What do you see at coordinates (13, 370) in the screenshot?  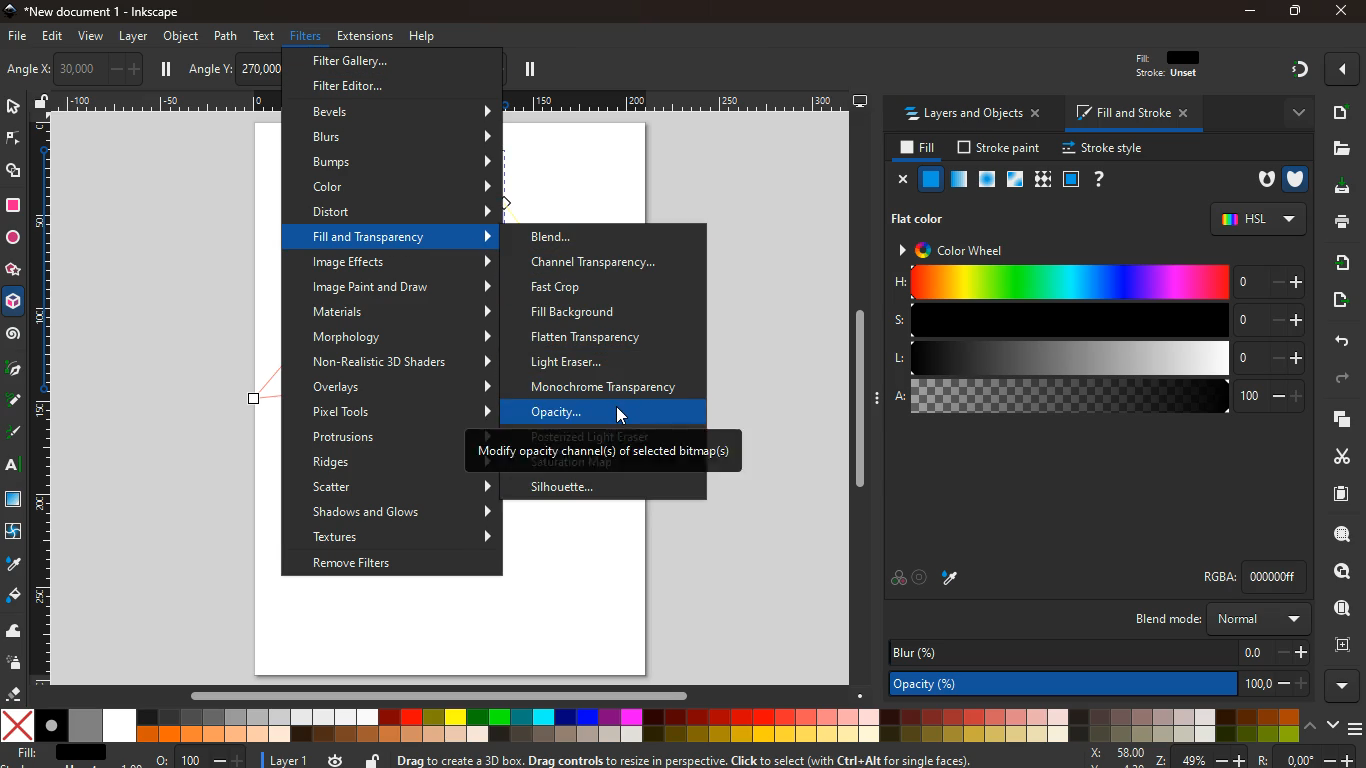 I see `pic` at bounding box center [13, 370].